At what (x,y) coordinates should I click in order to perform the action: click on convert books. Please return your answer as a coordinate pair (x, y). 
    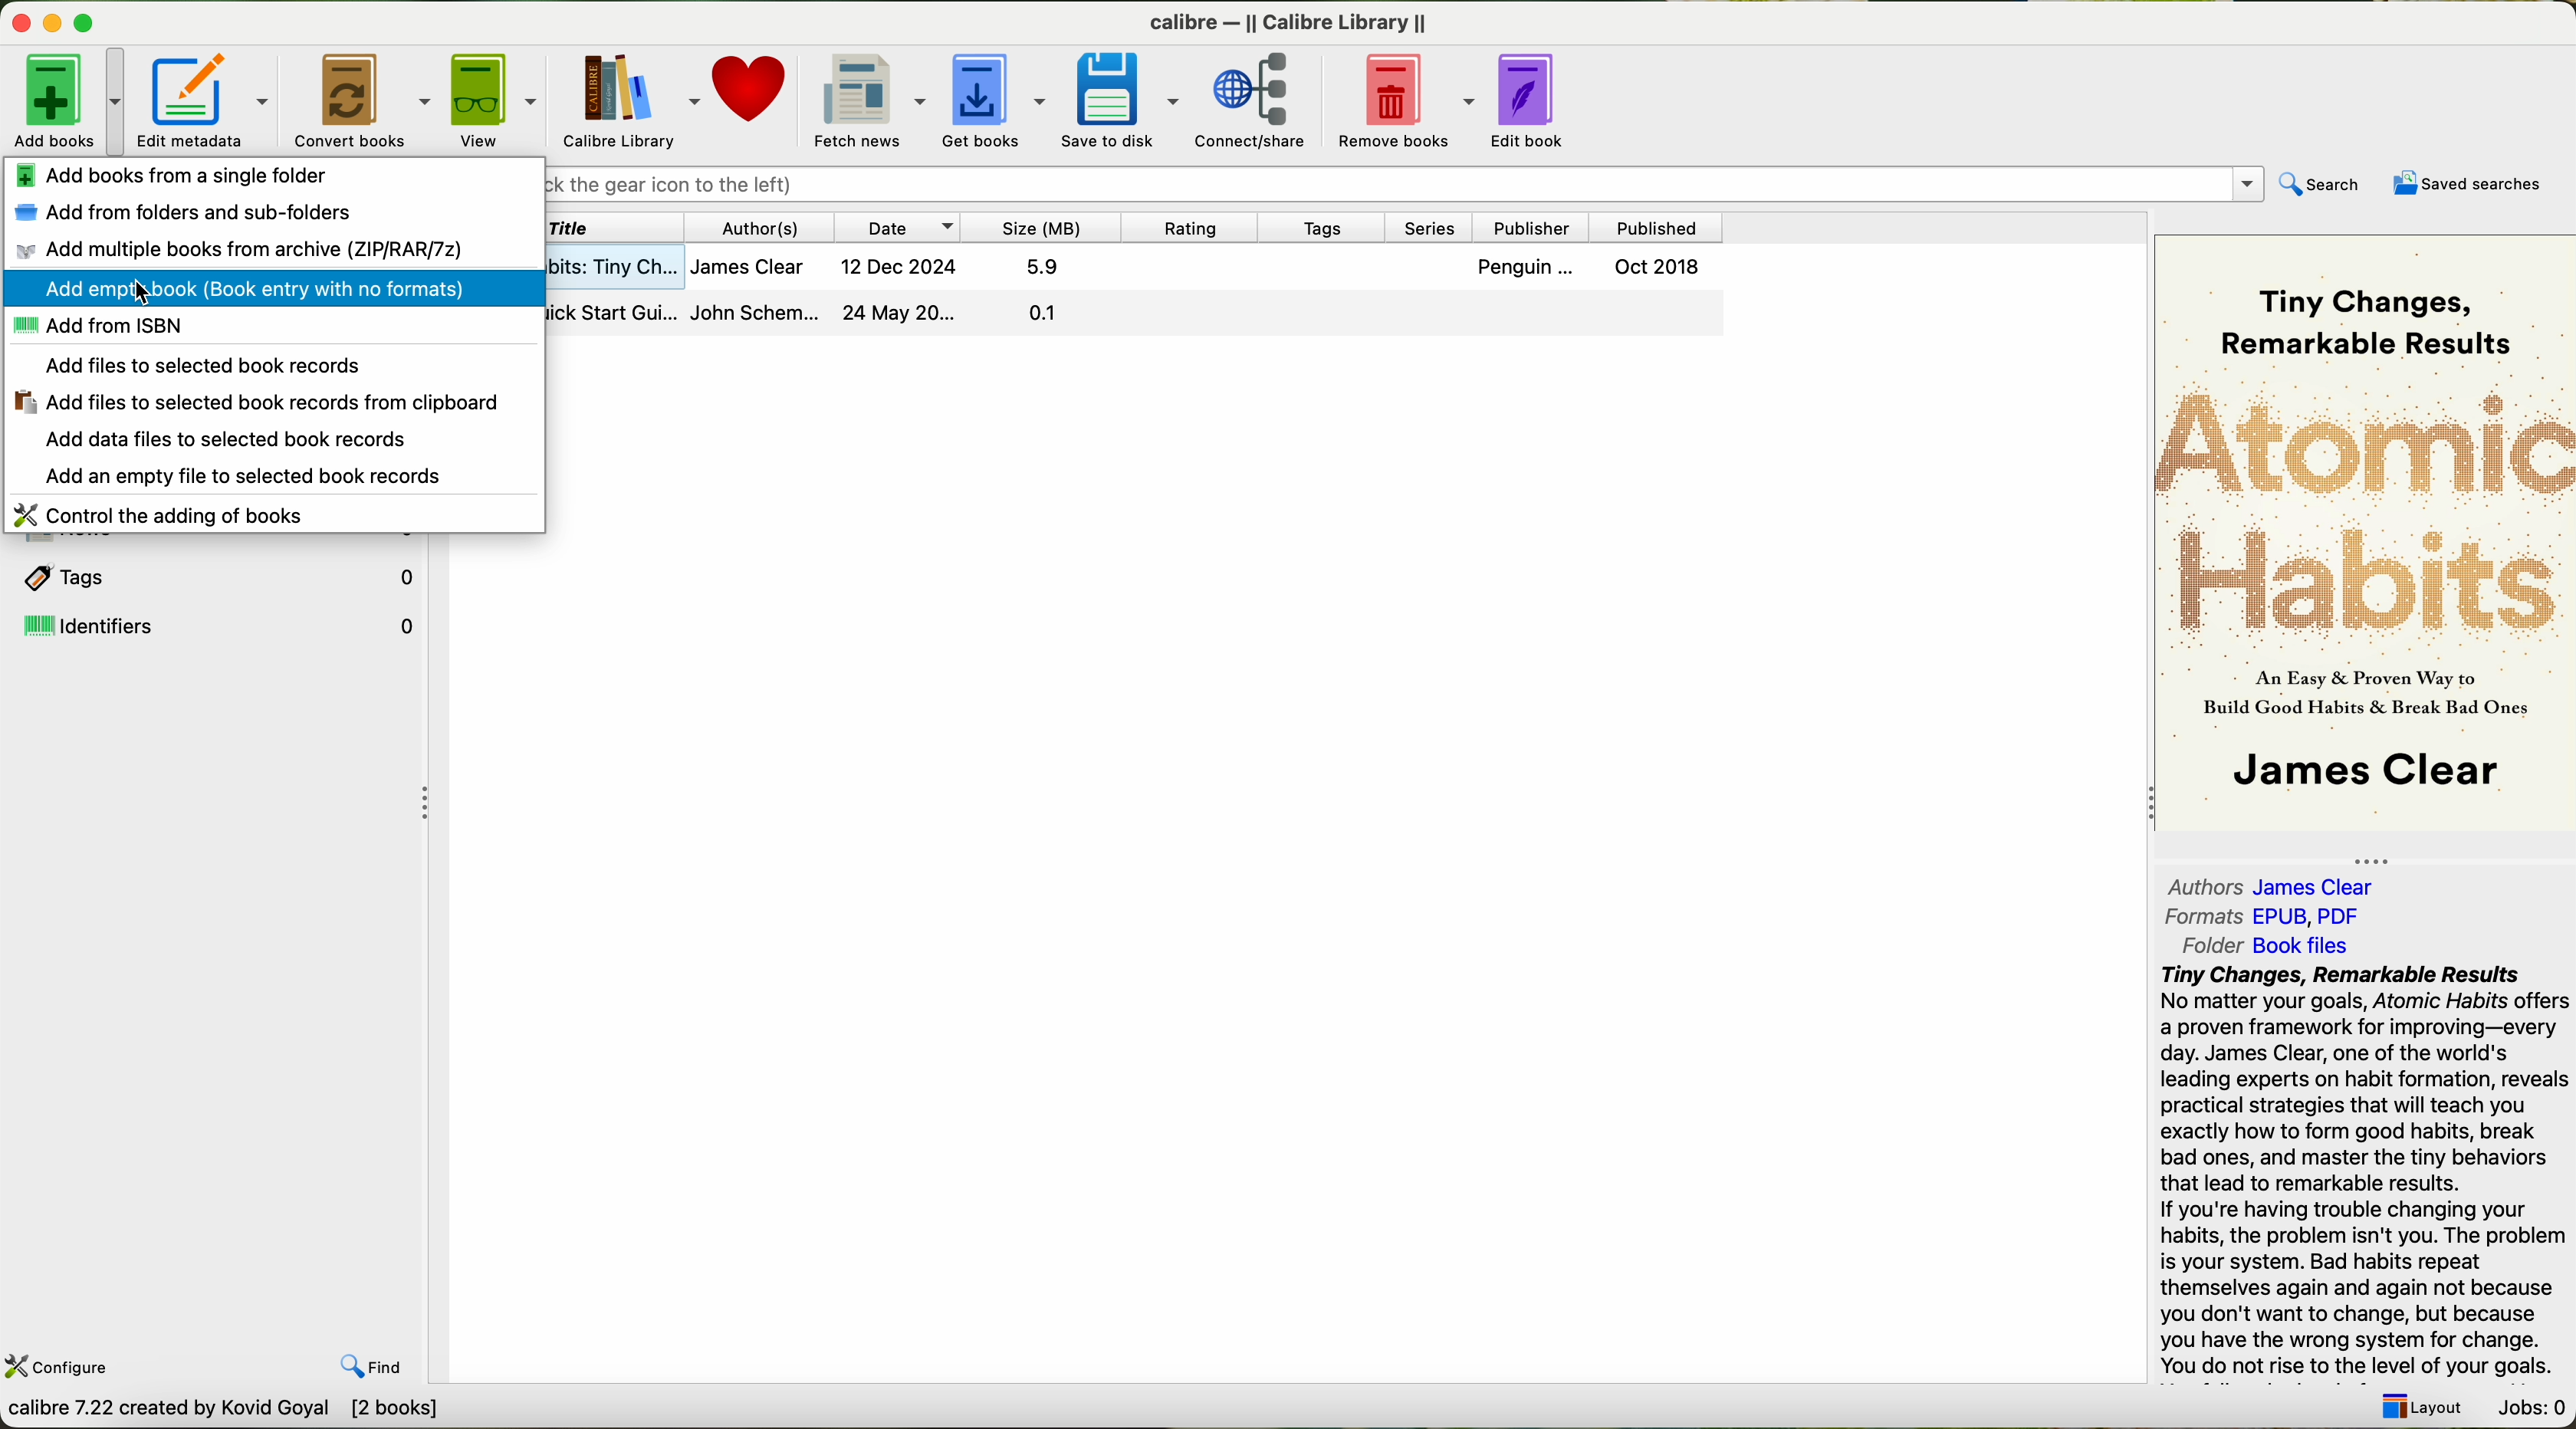
    Looking at the image, I should click on (360, 98).